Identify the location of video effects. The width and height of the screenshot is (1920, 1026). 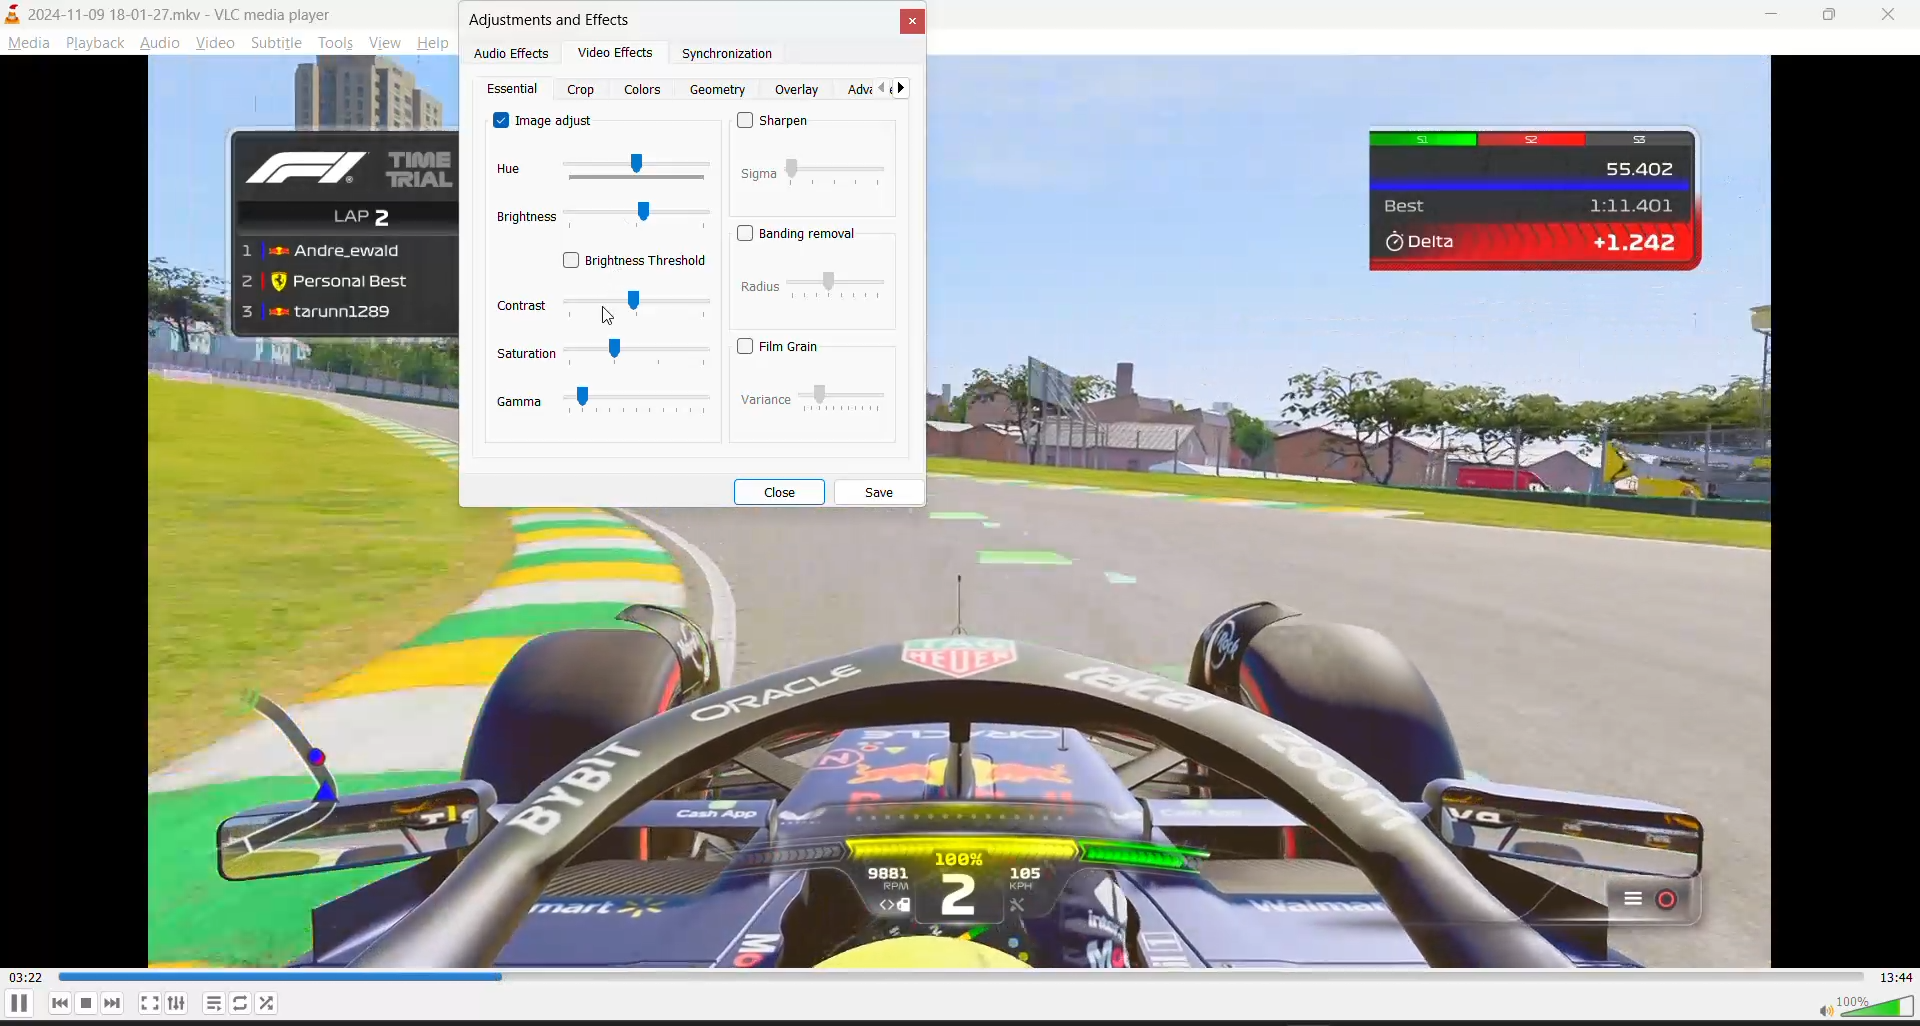
(618, 56).